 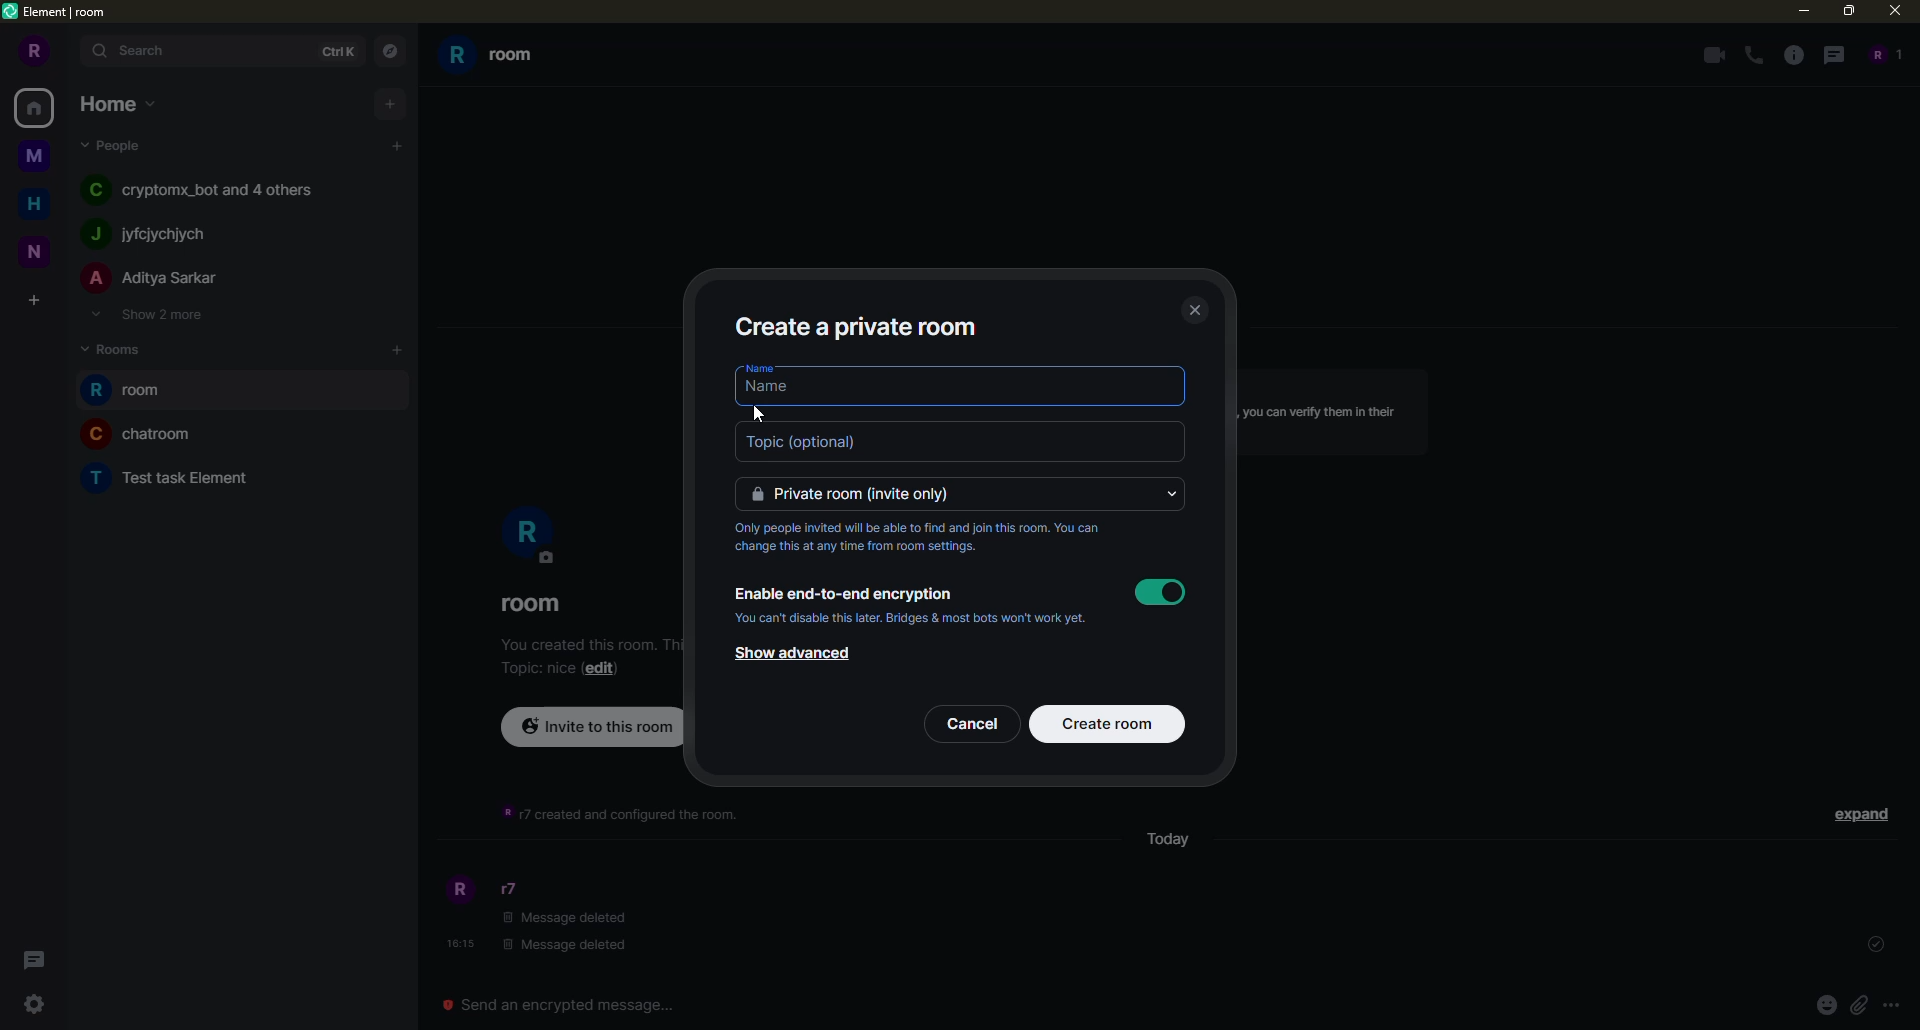 I want to click on name, so click(x=966, y=391).